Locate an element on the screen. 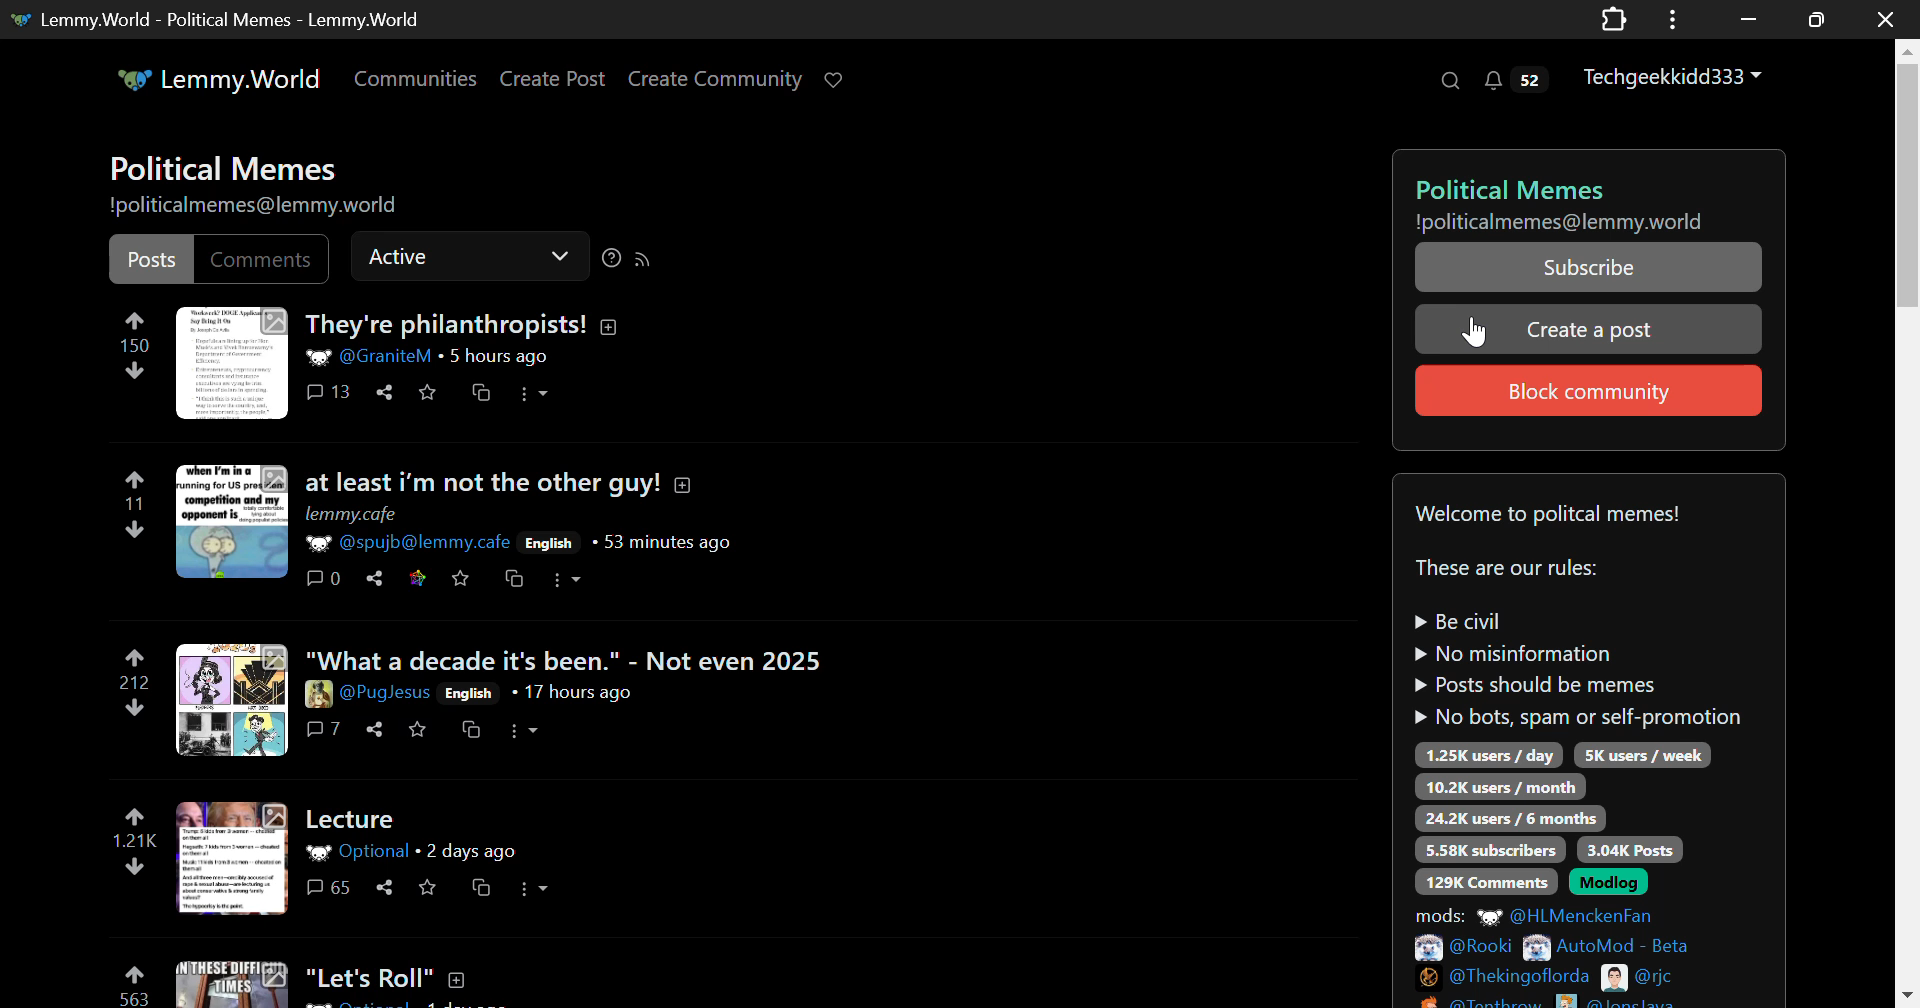  Comments is located at coordinates (329, 392).